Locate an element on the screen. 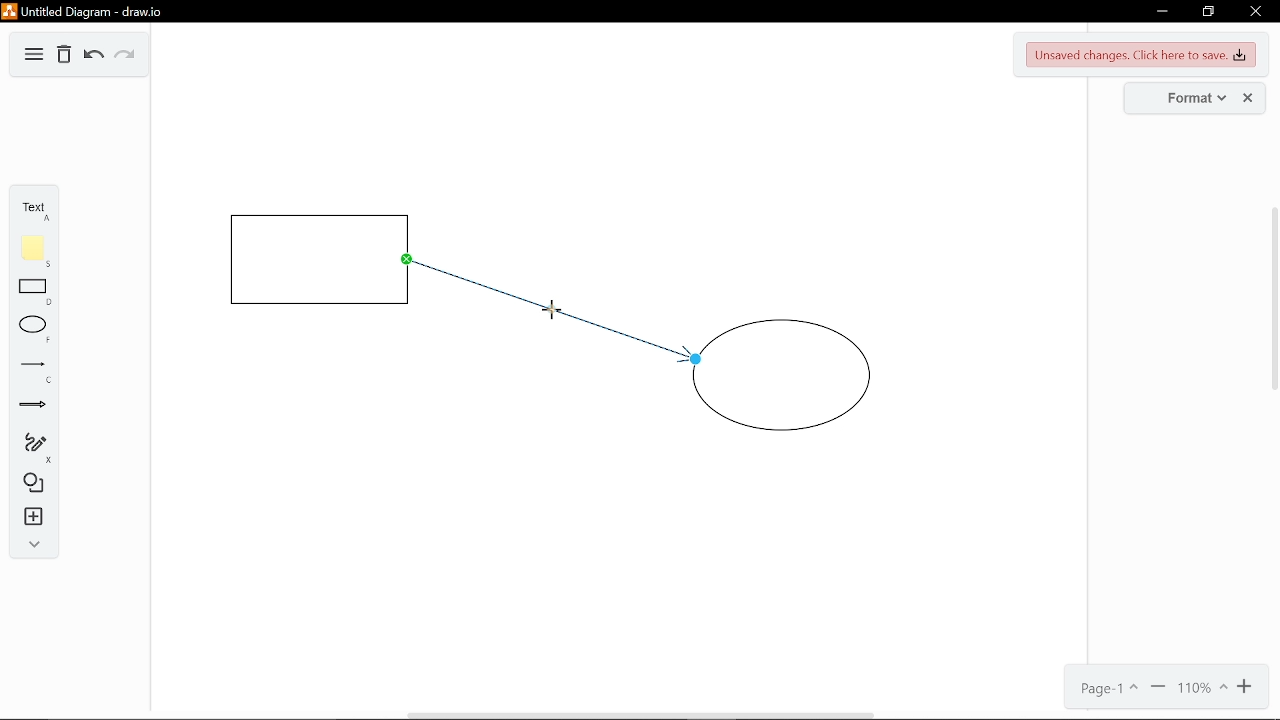 The width and height of the screenshot is (1280, 720). Line is located at coordinates (30, 371).